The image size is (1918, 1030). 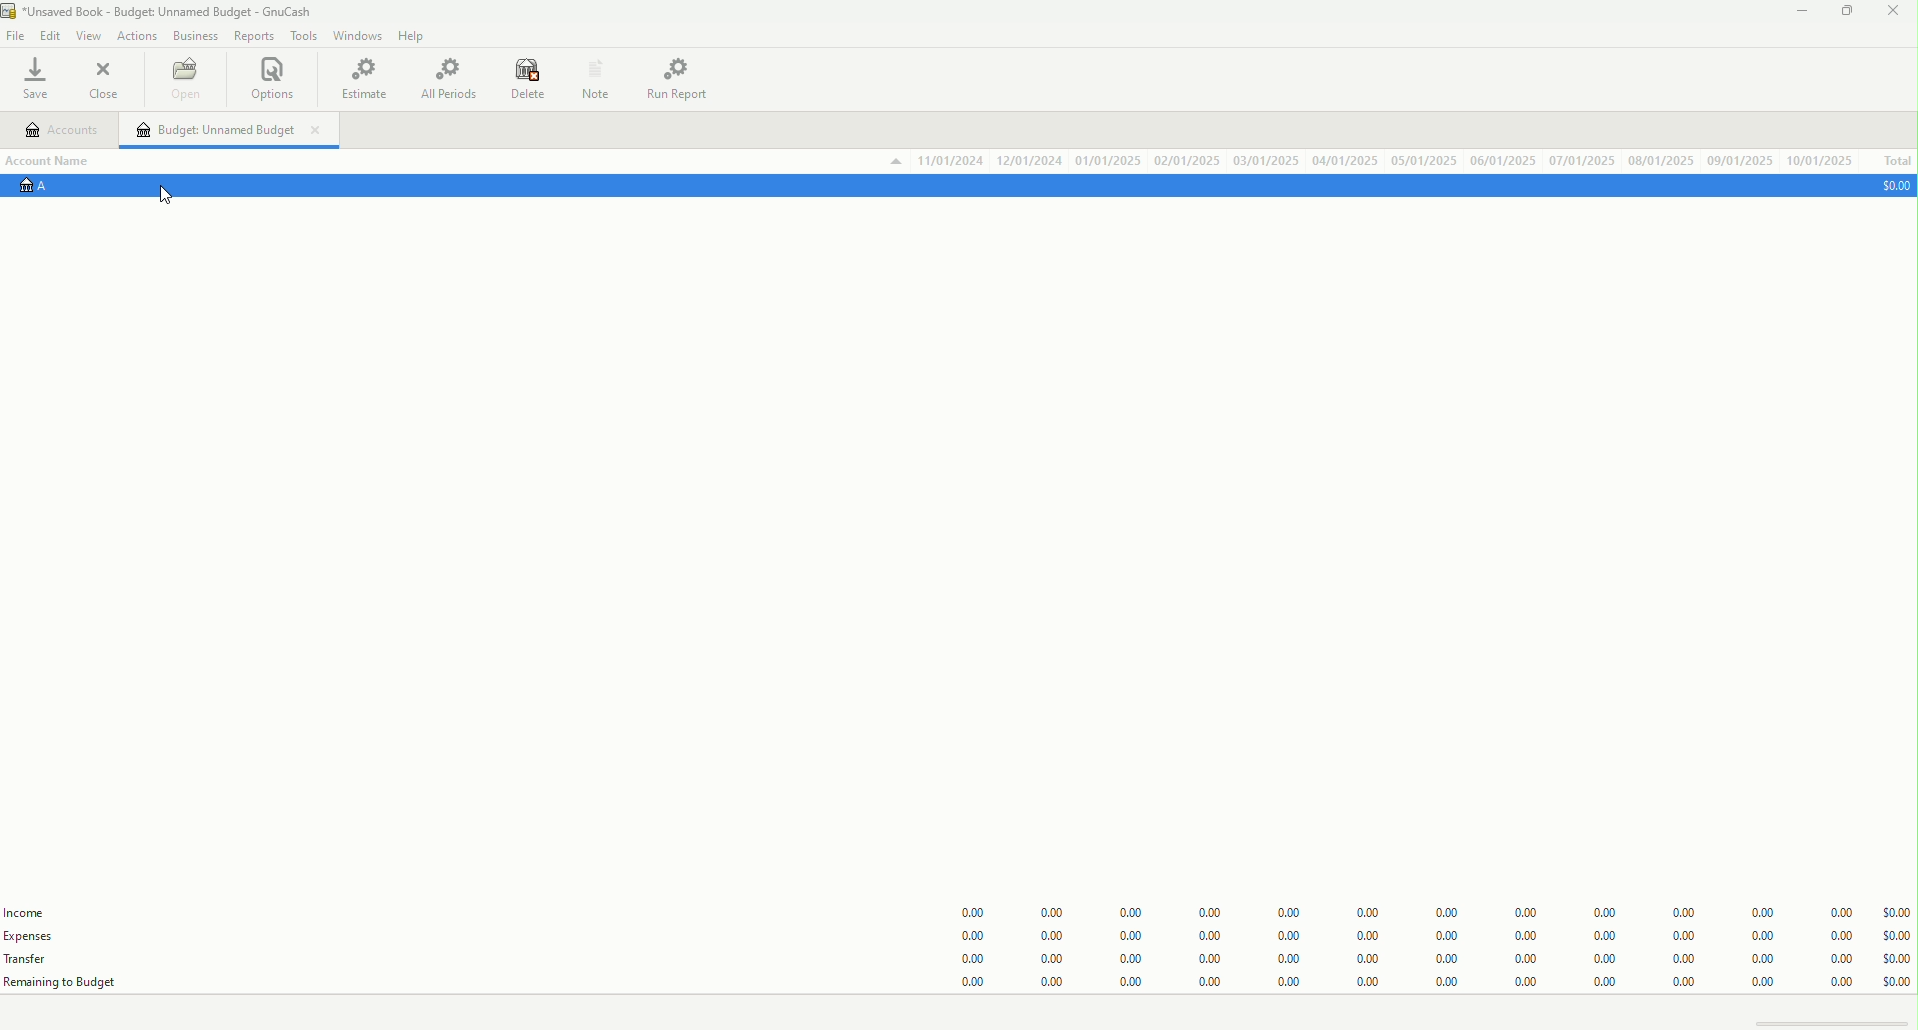 I want to click on Help, so click(x=415, y=38).